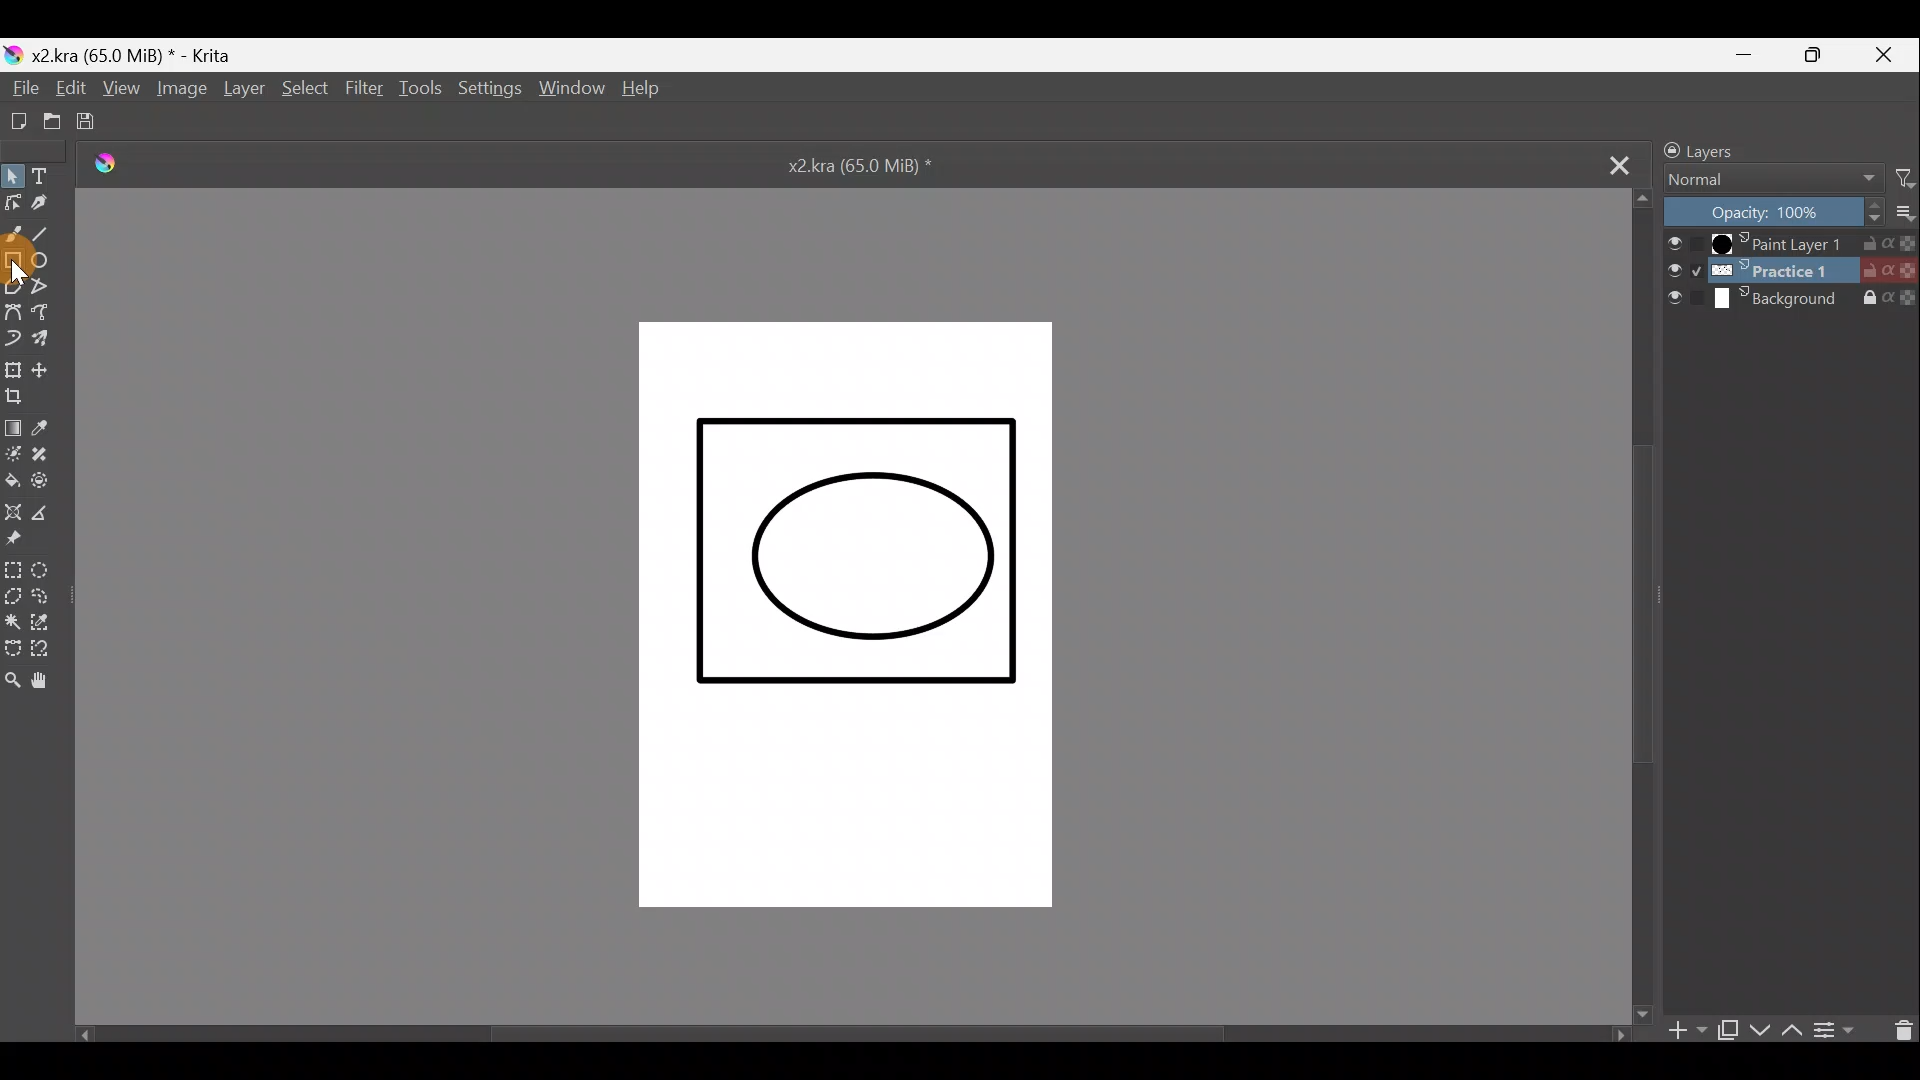 This screenshot has height=1080, width=1920. What do you see at coordinates (650, 92) in the screenshot?
I see `Help` at bounding box center [650, 92].